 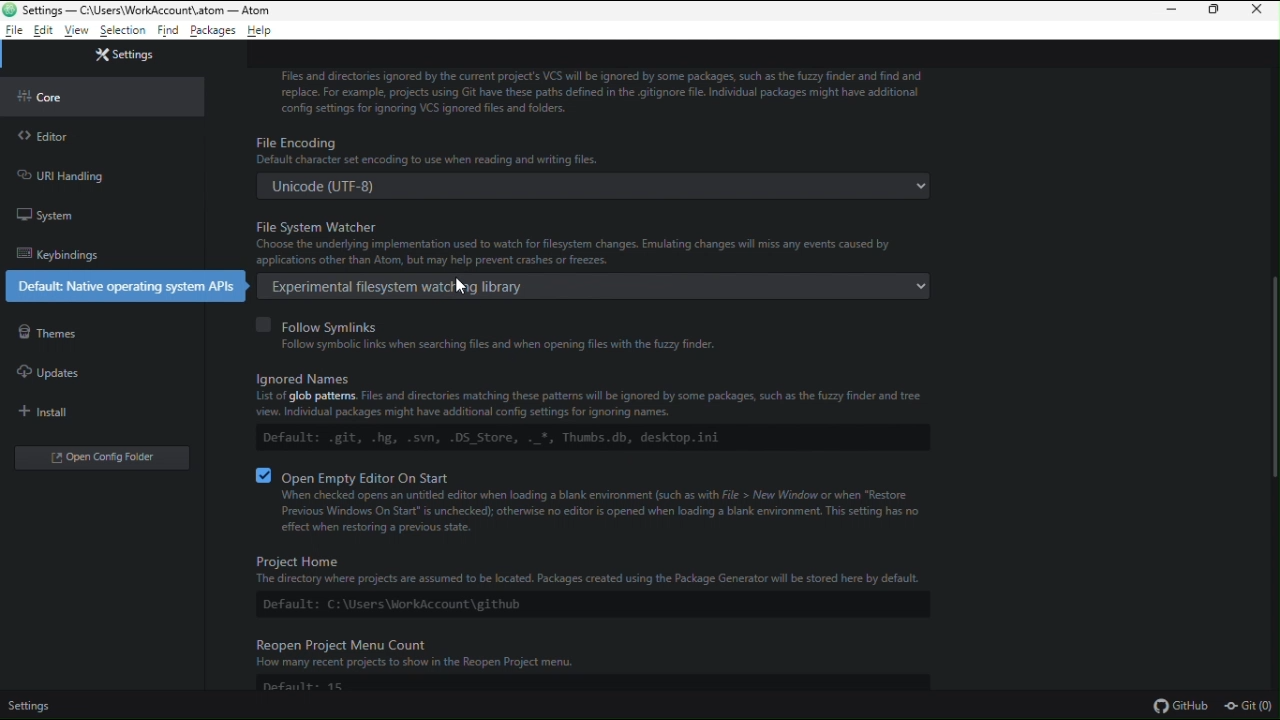 I want to click on Themes, so click(x=47, y=333).